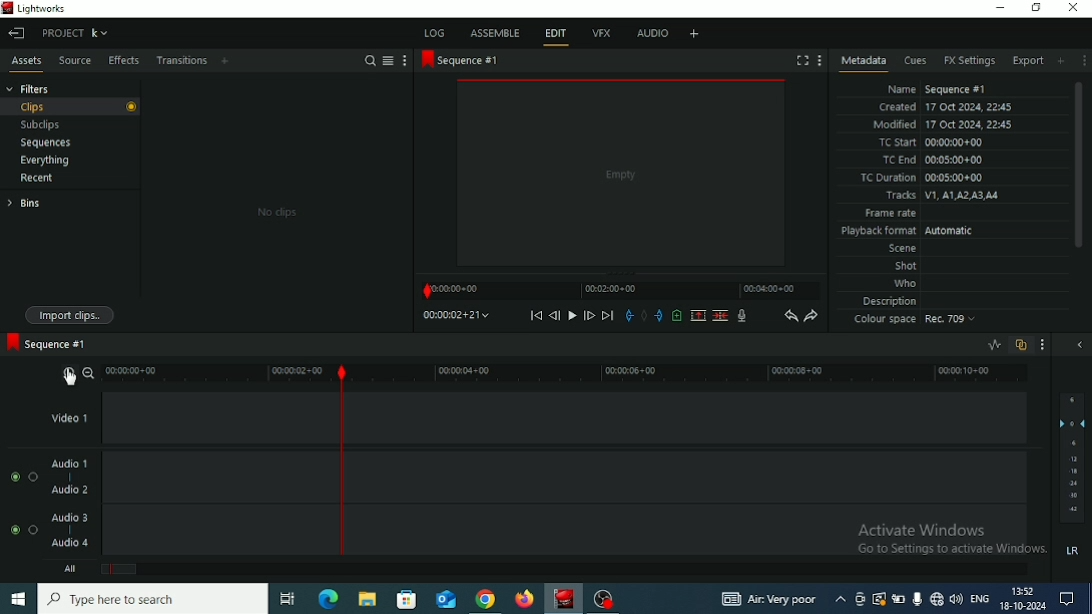  I want to click on Windows, so click(17, 600).